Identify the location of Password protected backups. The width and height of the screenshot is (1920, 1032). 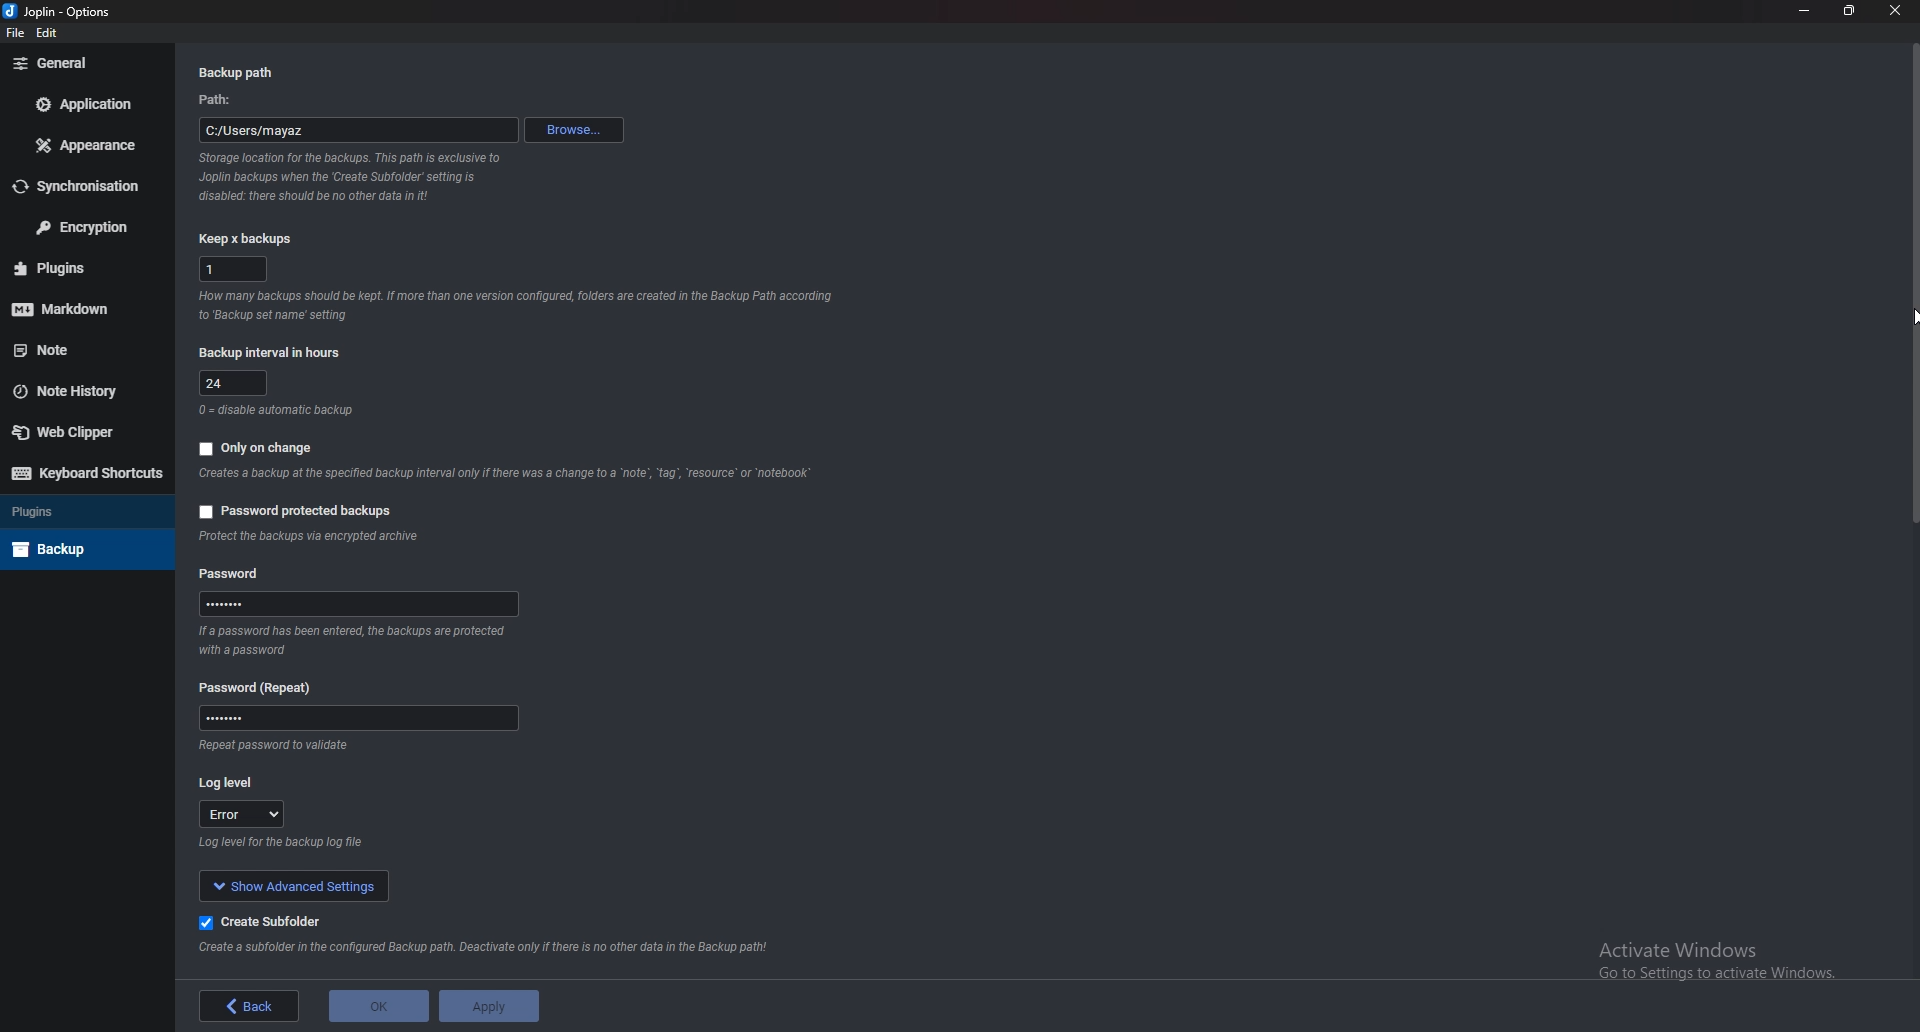
(302, 511).